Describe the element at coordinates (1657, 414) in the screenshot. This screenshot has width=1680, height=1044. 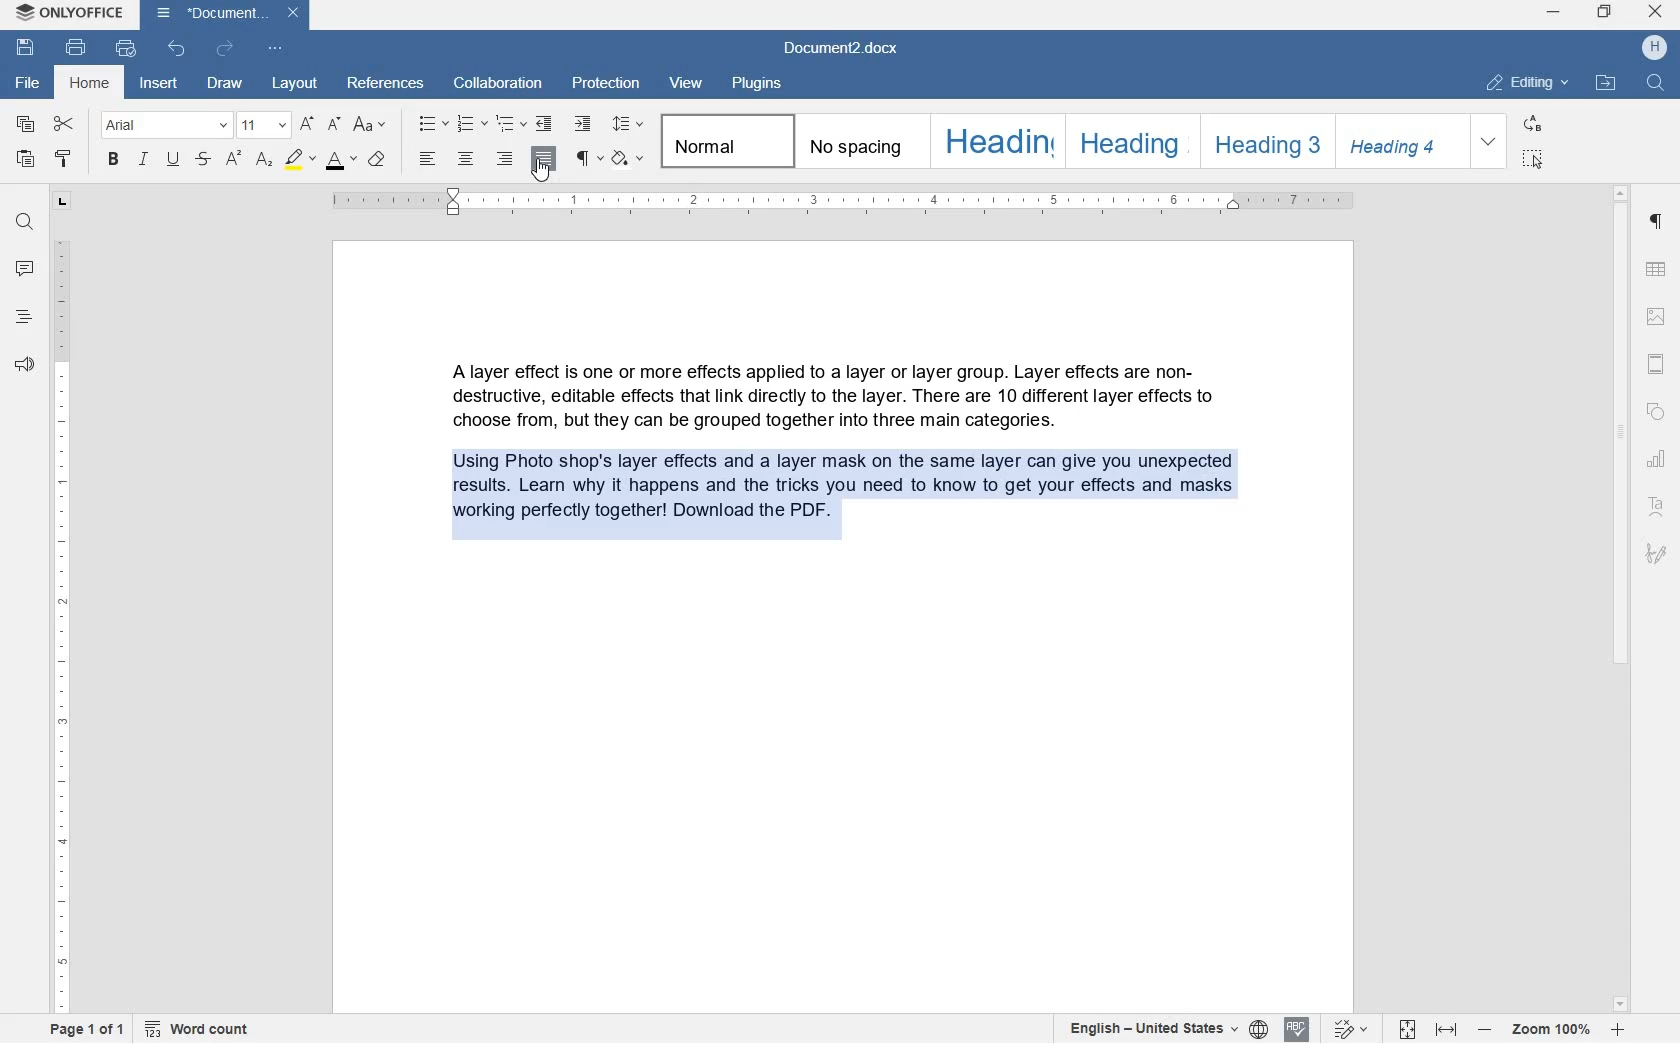
I see `SHAPE` at that location.